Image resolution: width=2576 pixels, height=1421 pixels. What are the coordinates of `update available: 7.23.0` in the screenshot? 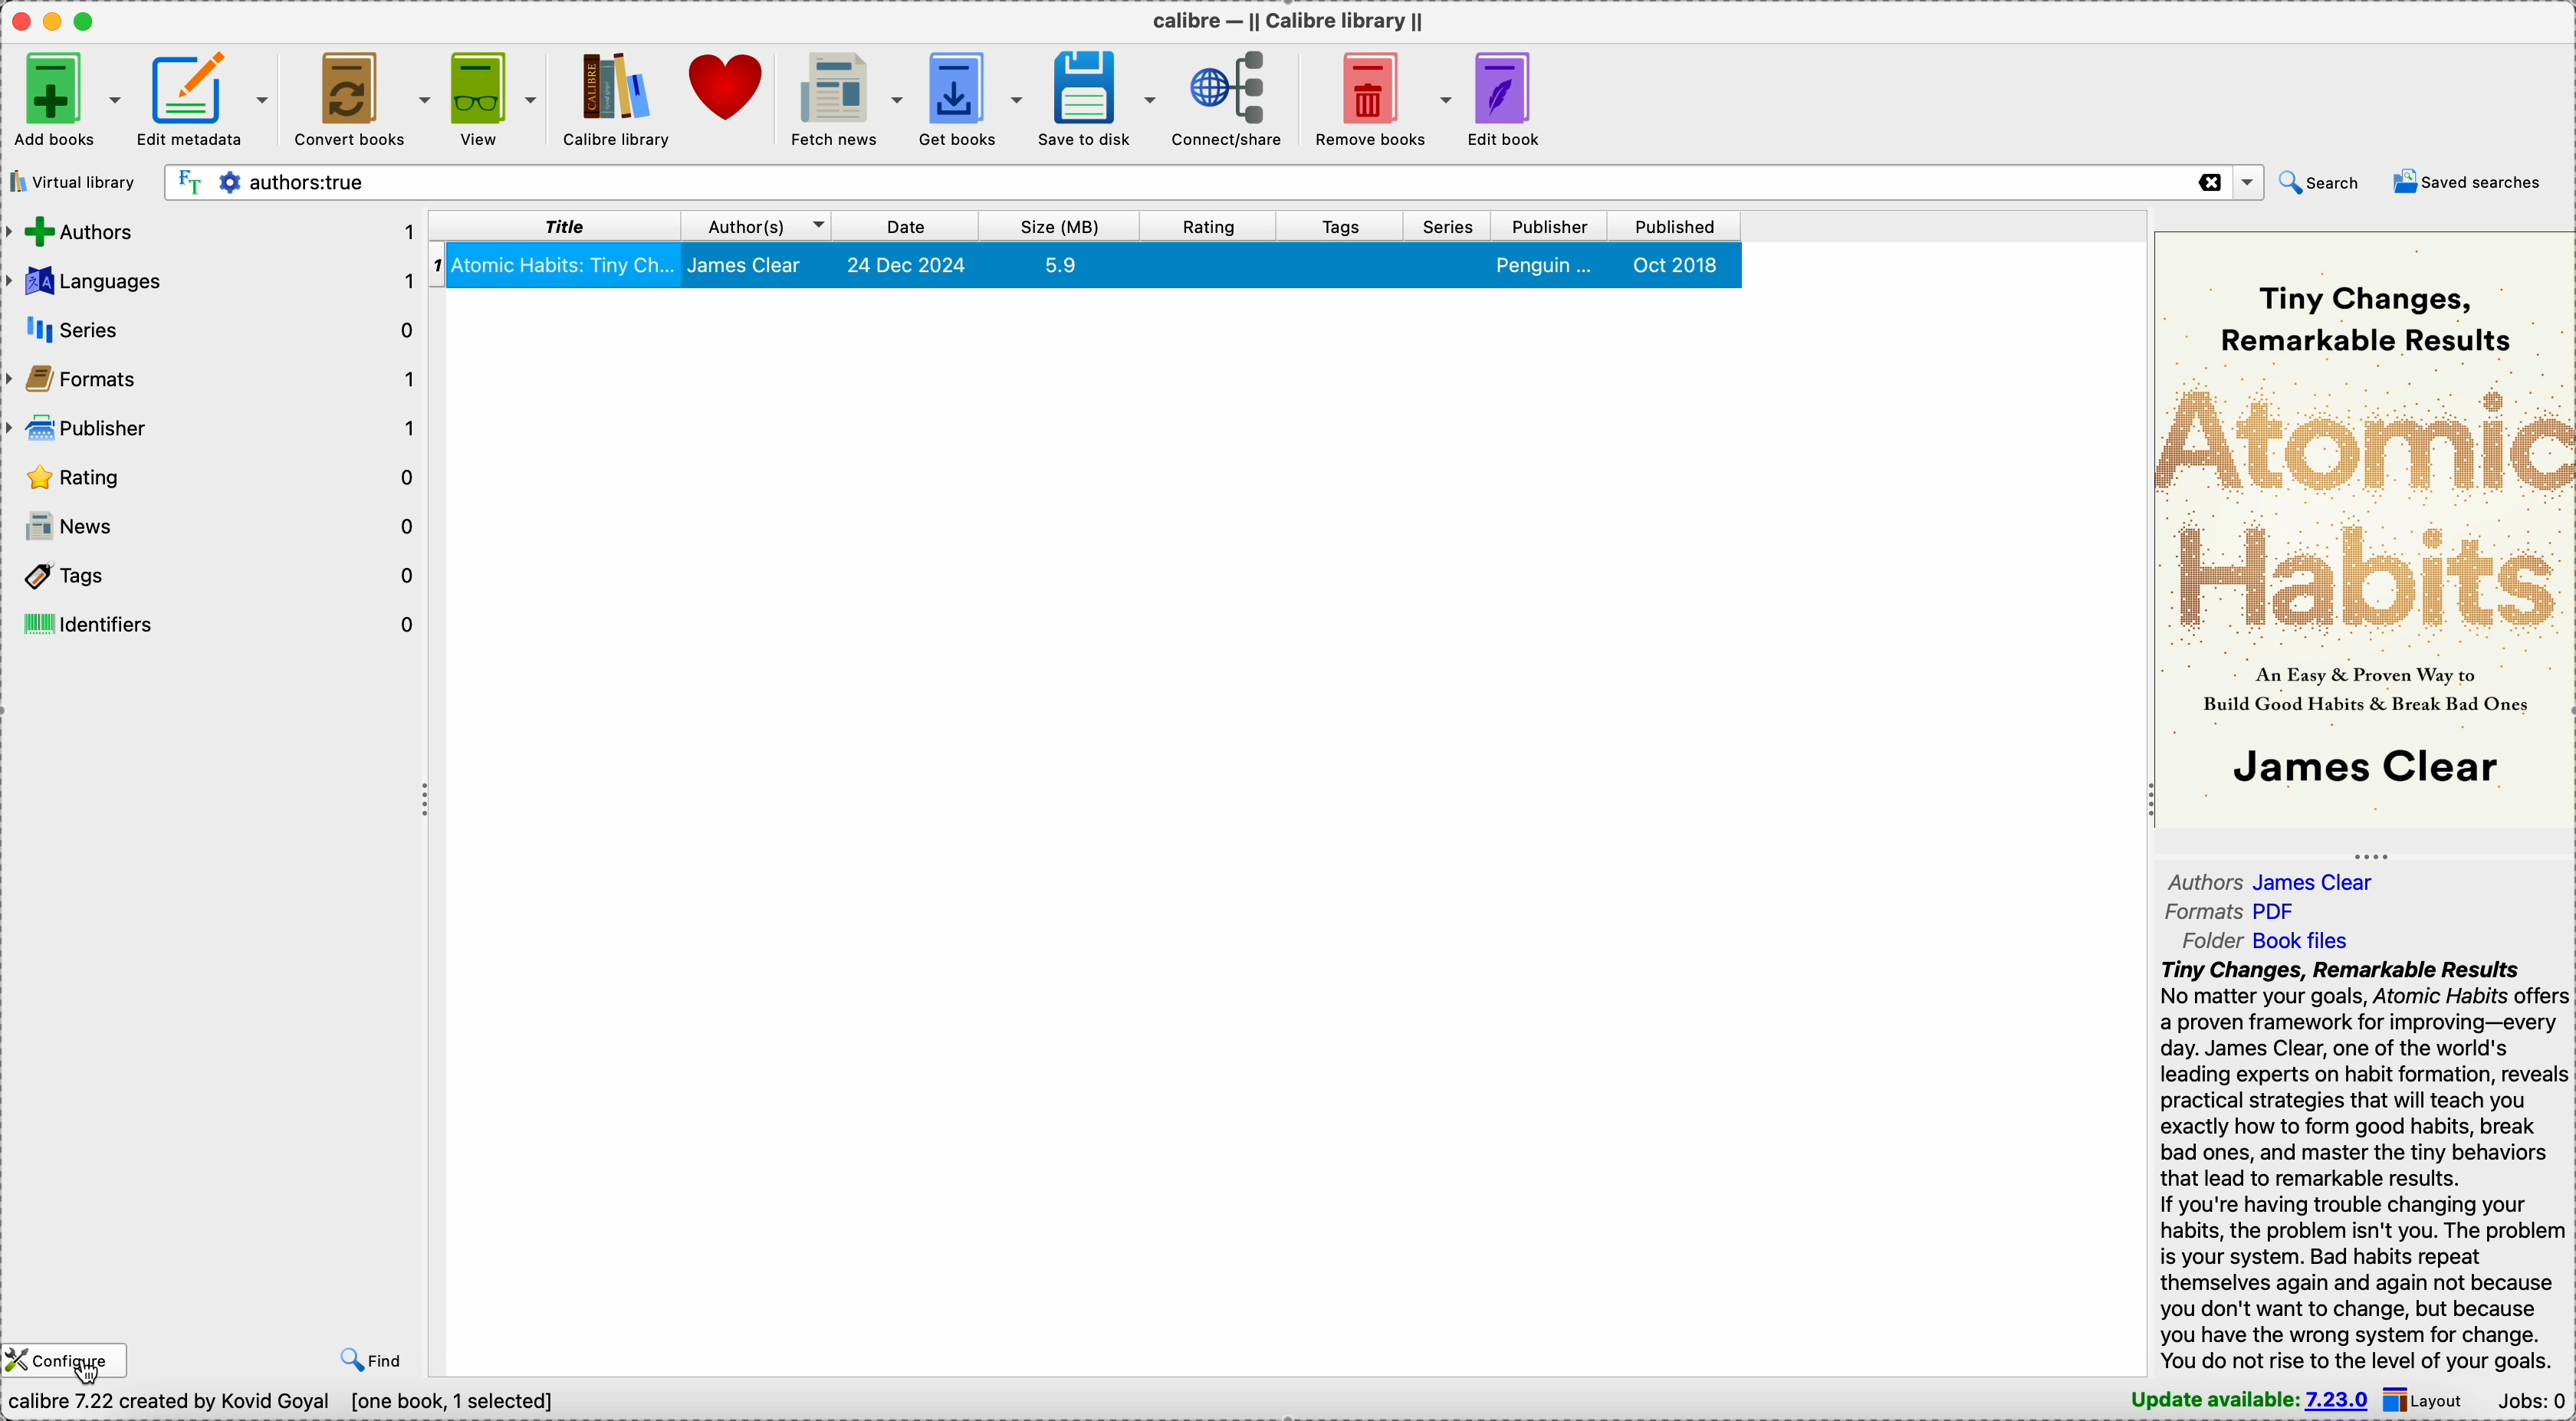 It's located at (2246, 1400).